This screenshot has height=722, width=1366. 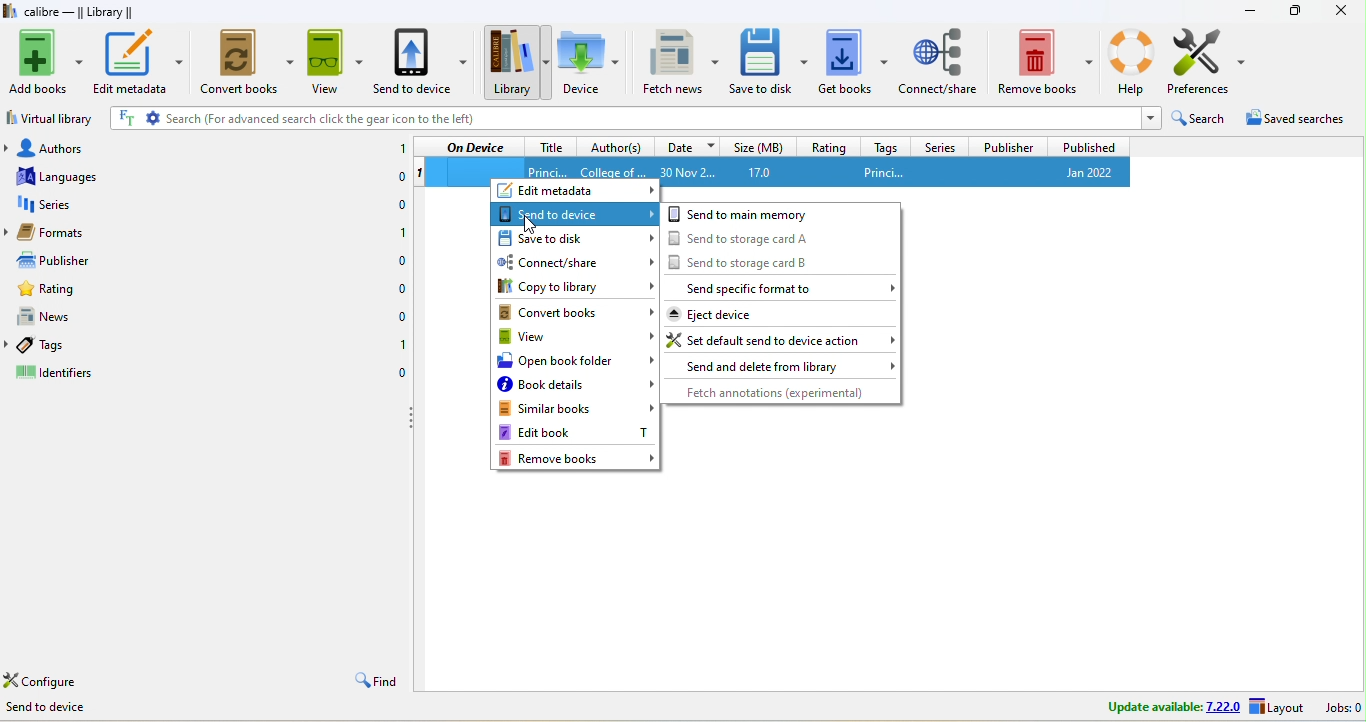 What do you see at coordinates (56, 175) in the screenshot?
I see `languages` at bounding box center [56, 175].